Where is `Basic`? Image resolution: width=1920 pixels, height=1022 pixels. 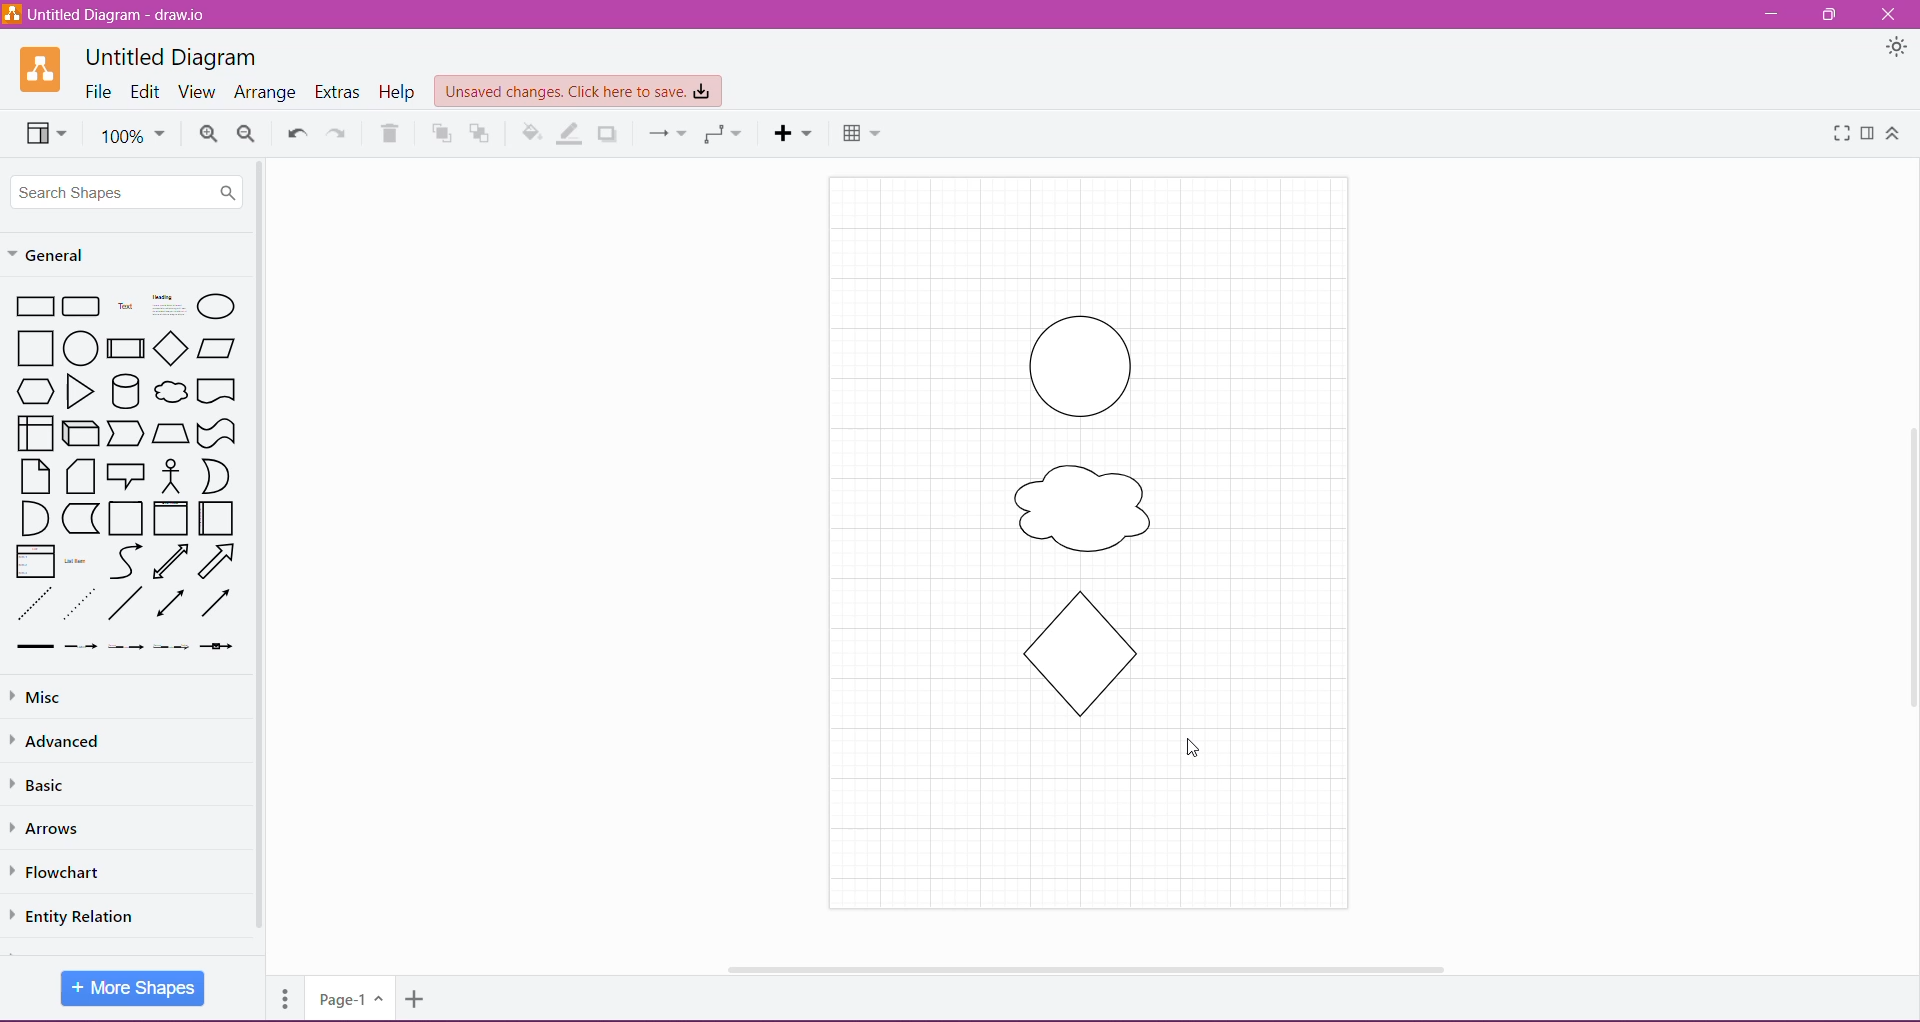 Basic is located at coordinates (49, 785).